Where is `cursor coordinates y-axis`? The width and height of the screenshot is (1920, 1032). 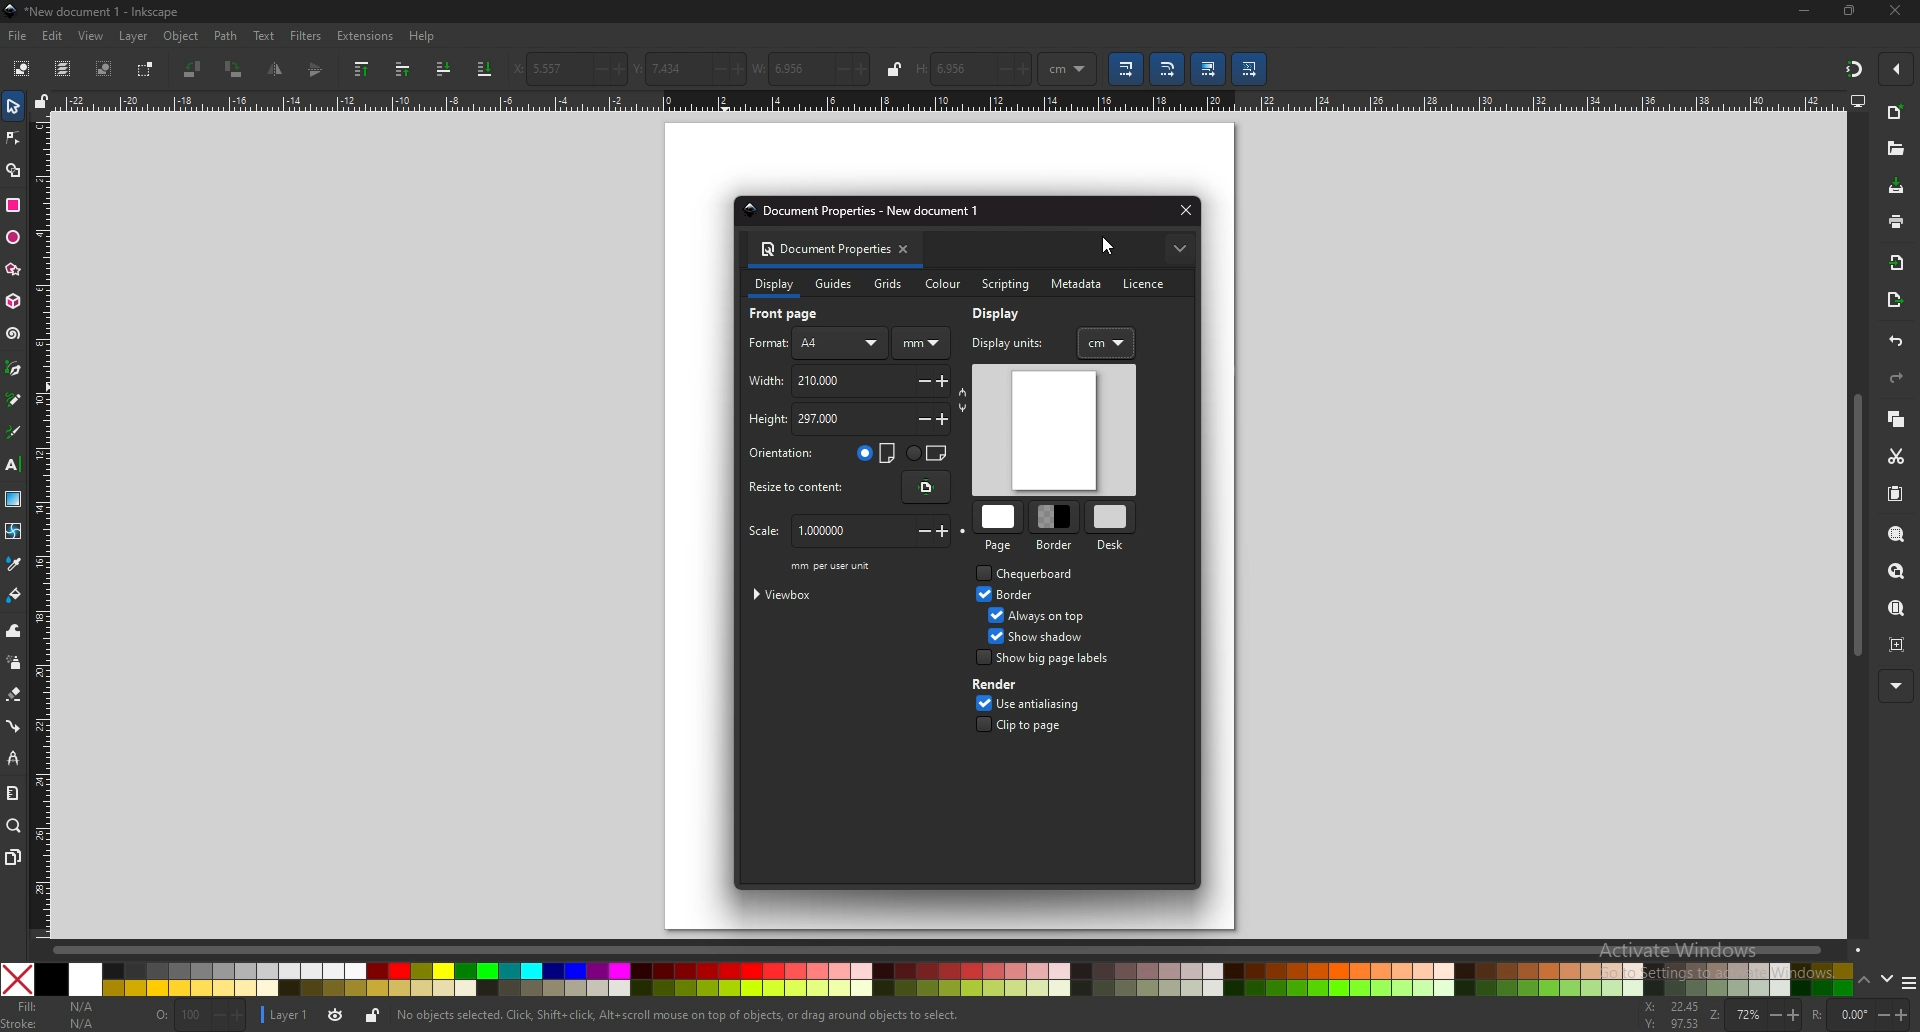
cursor coordinates y-axis is located at coordinates (1667, 1025).